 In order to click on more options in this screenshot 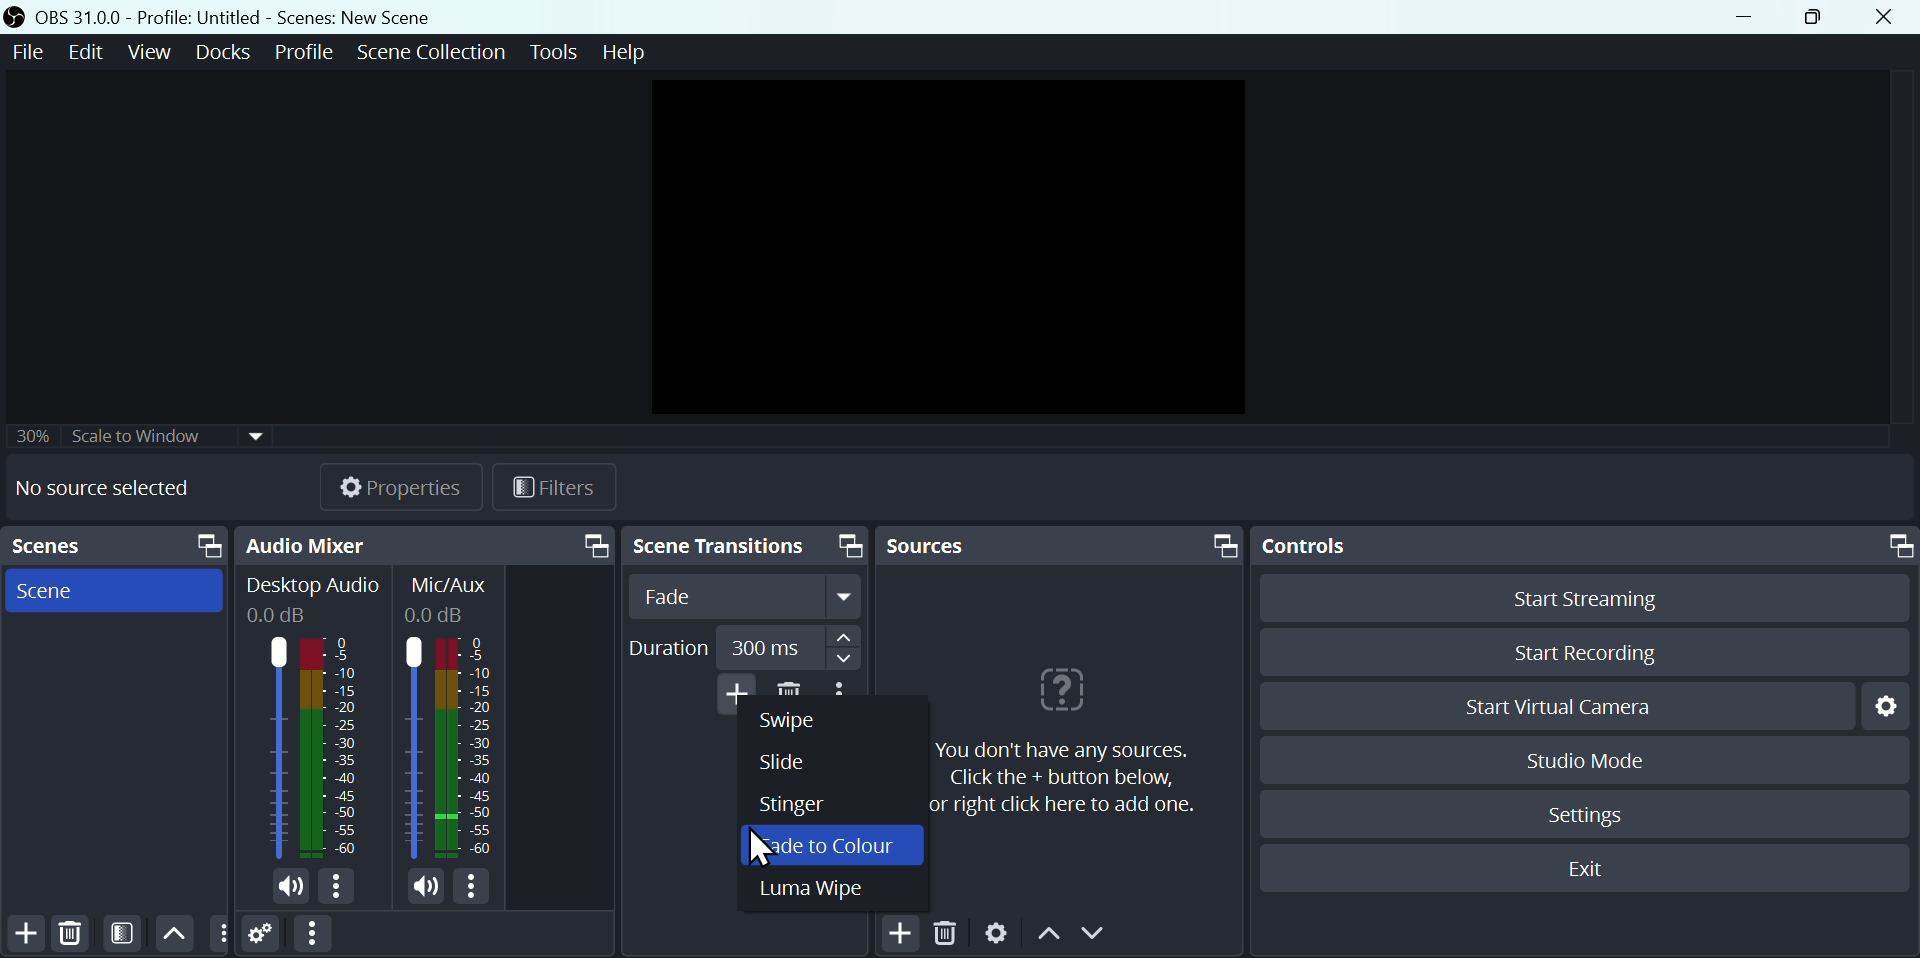, I will do `click(341, 888)`.